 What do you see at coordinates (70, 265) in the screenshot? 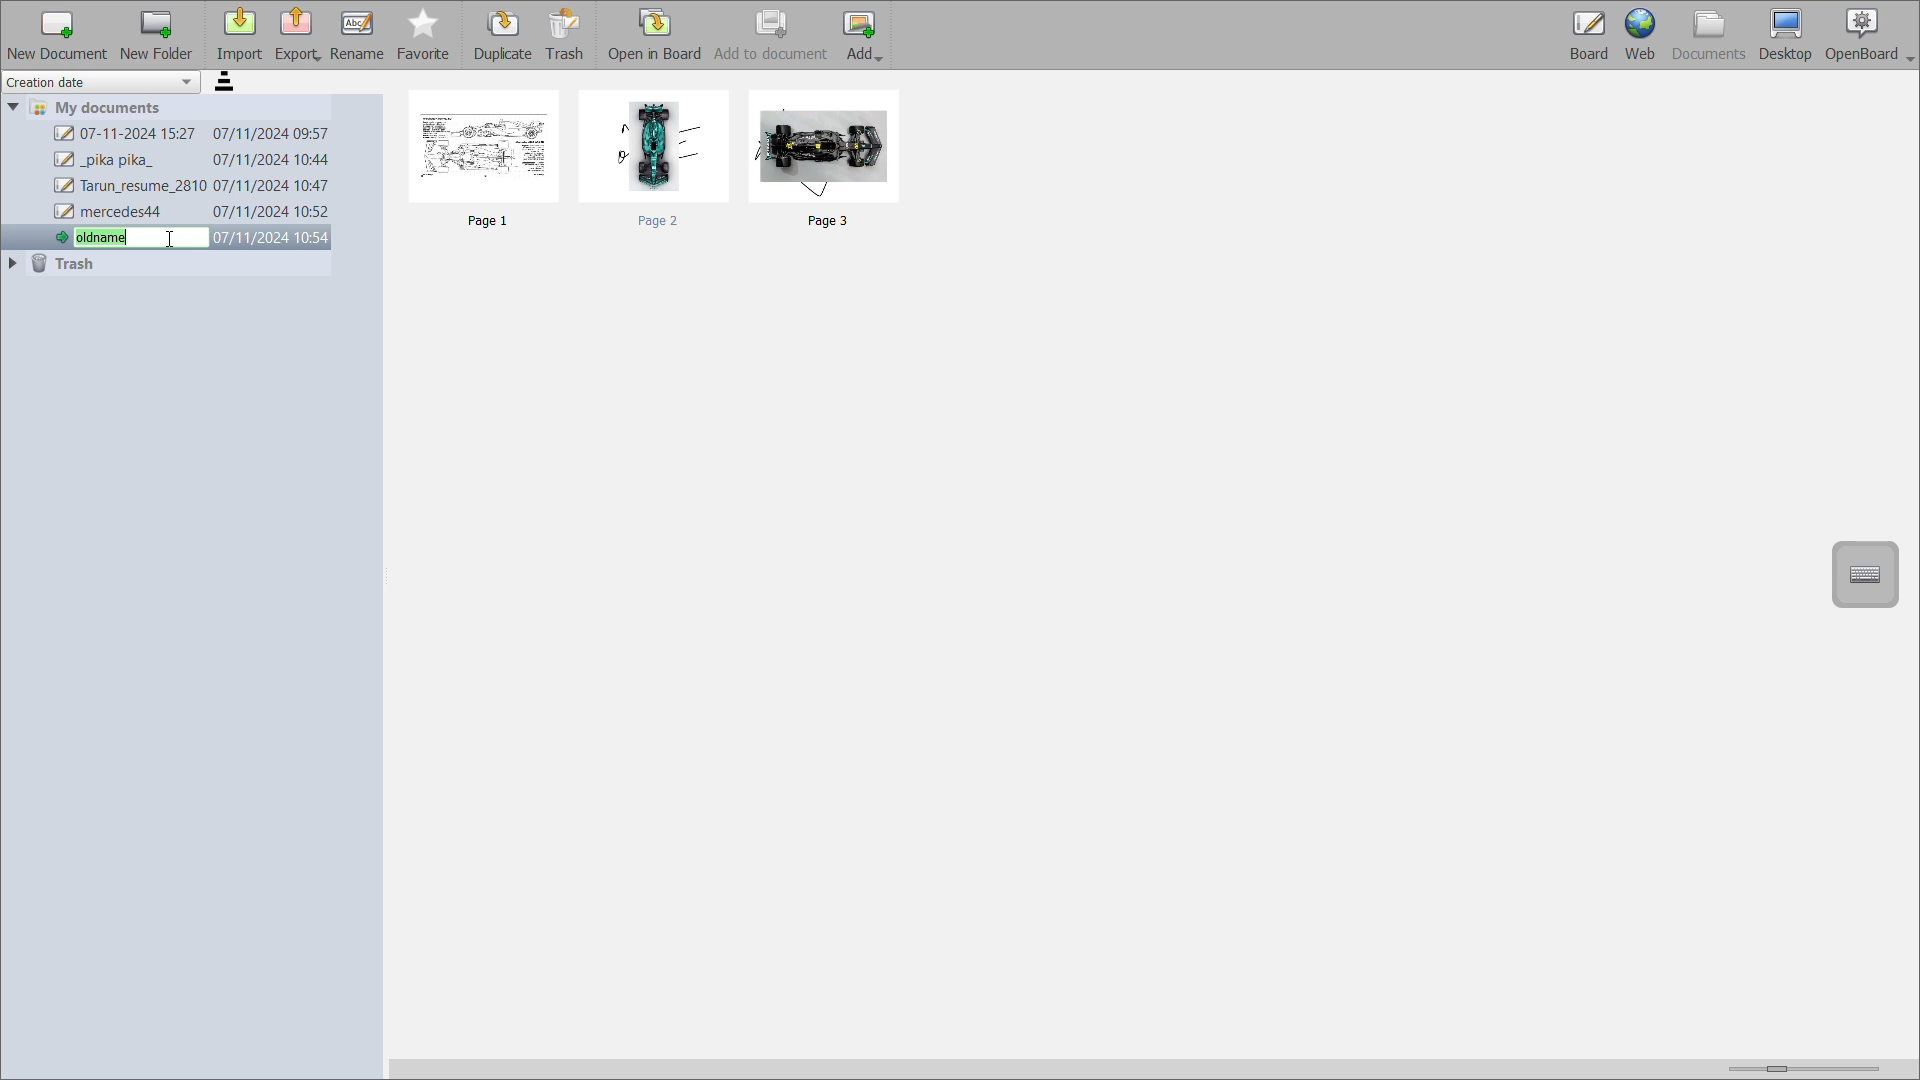
I see `trash` at bounding box center [70, 265].